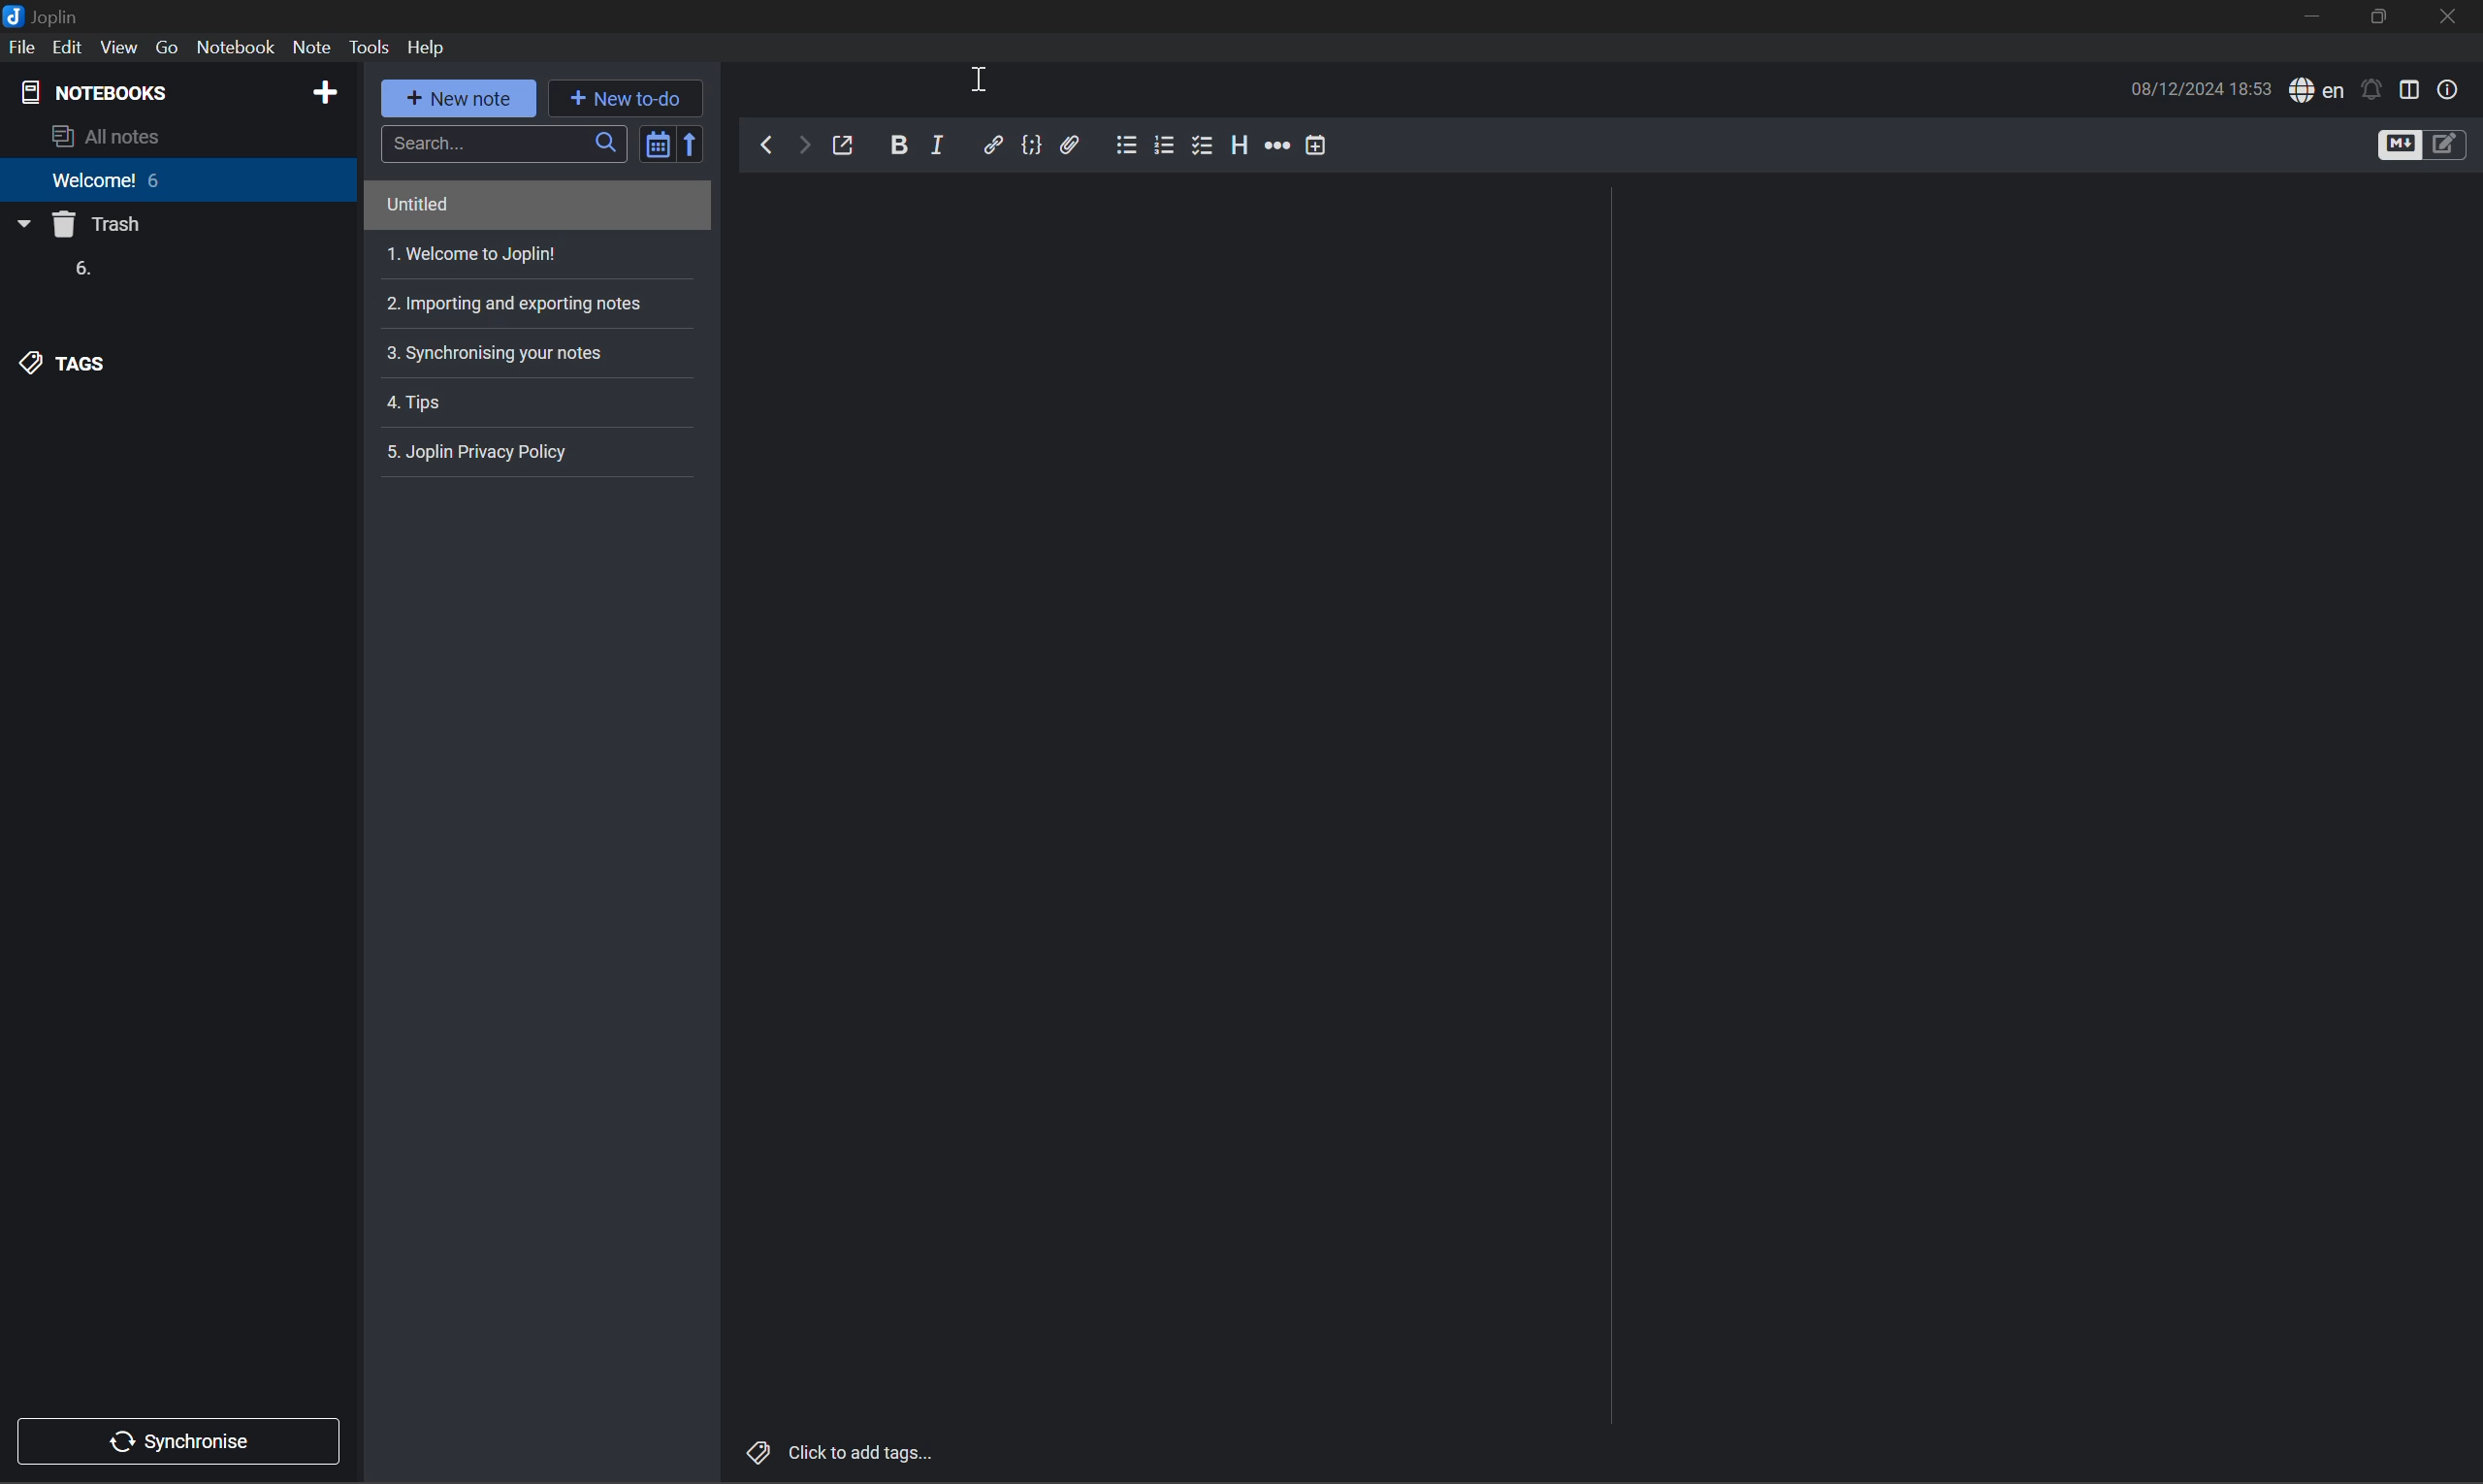 This screenshot has width=2483, height=1484. I want to click on Click to add tags, so click(843, 1451).